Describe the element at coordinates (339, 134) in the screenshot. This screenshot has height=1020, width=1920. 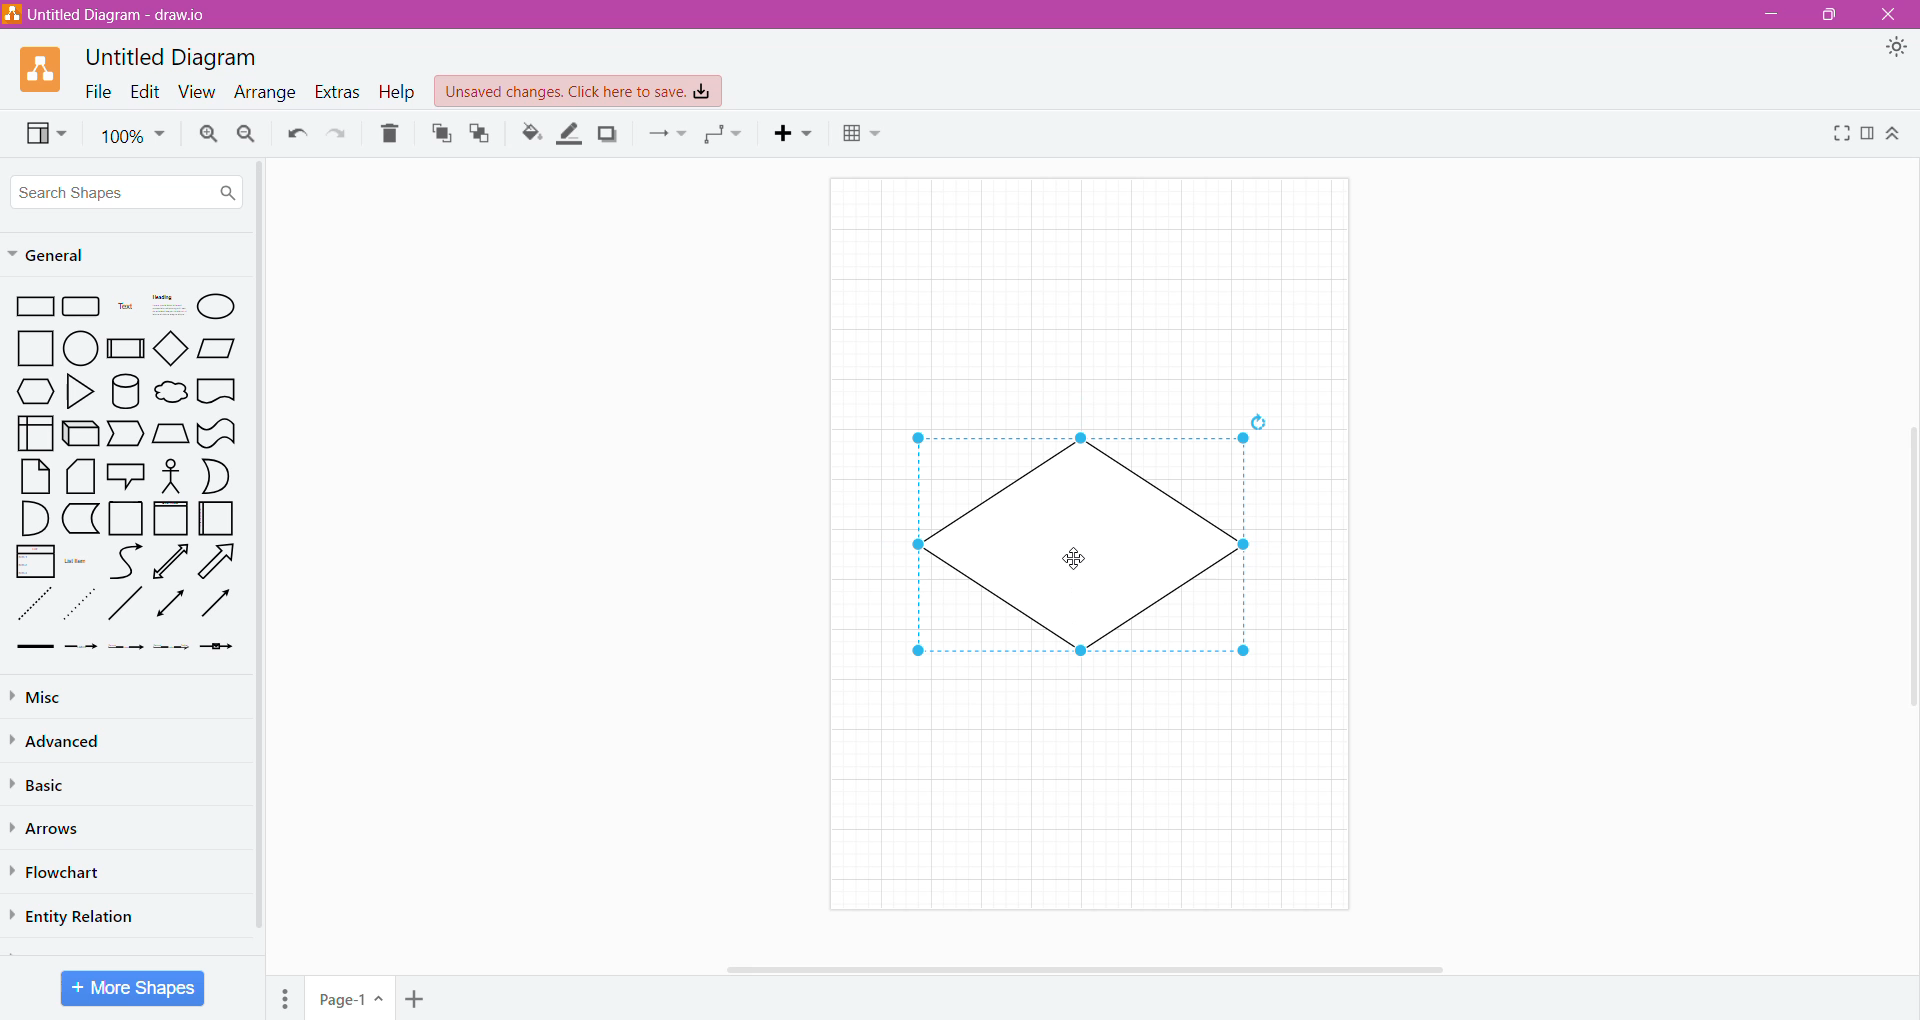
I see `Redo` at that location.